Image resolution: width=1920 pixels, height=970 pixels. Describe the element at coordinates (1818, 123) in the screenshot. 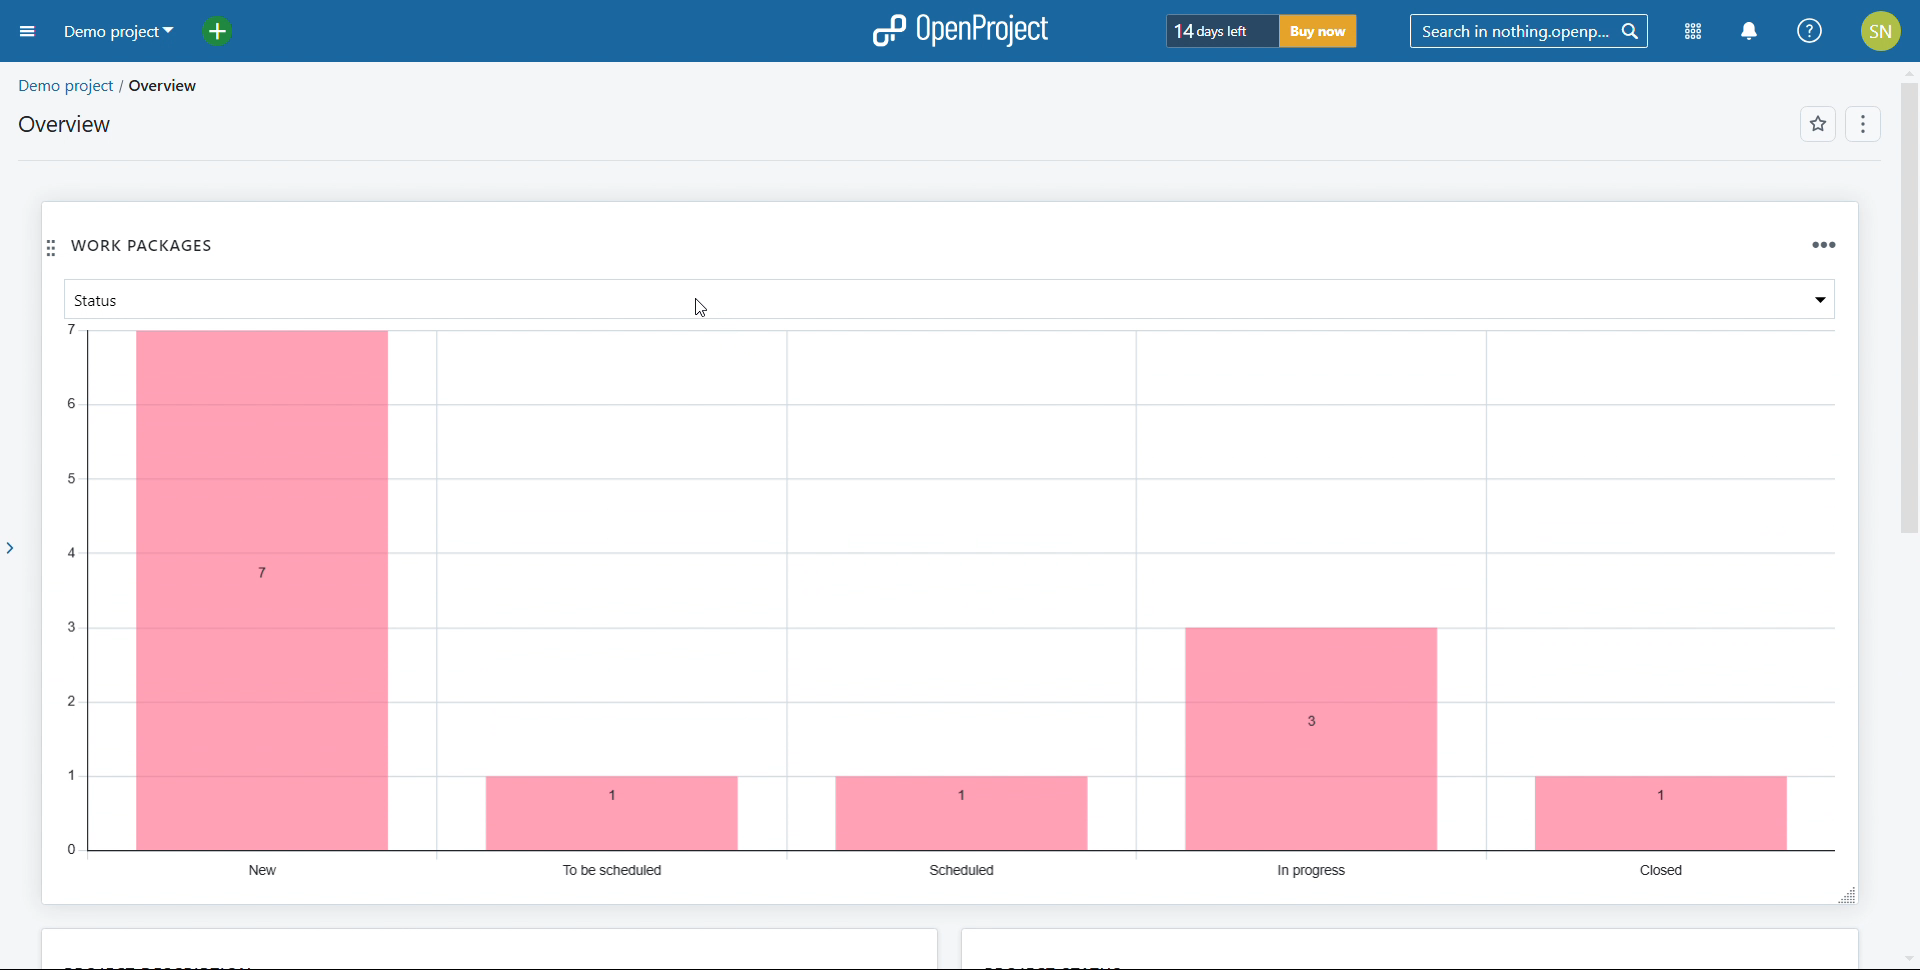

I see `add to favorites` at that location.